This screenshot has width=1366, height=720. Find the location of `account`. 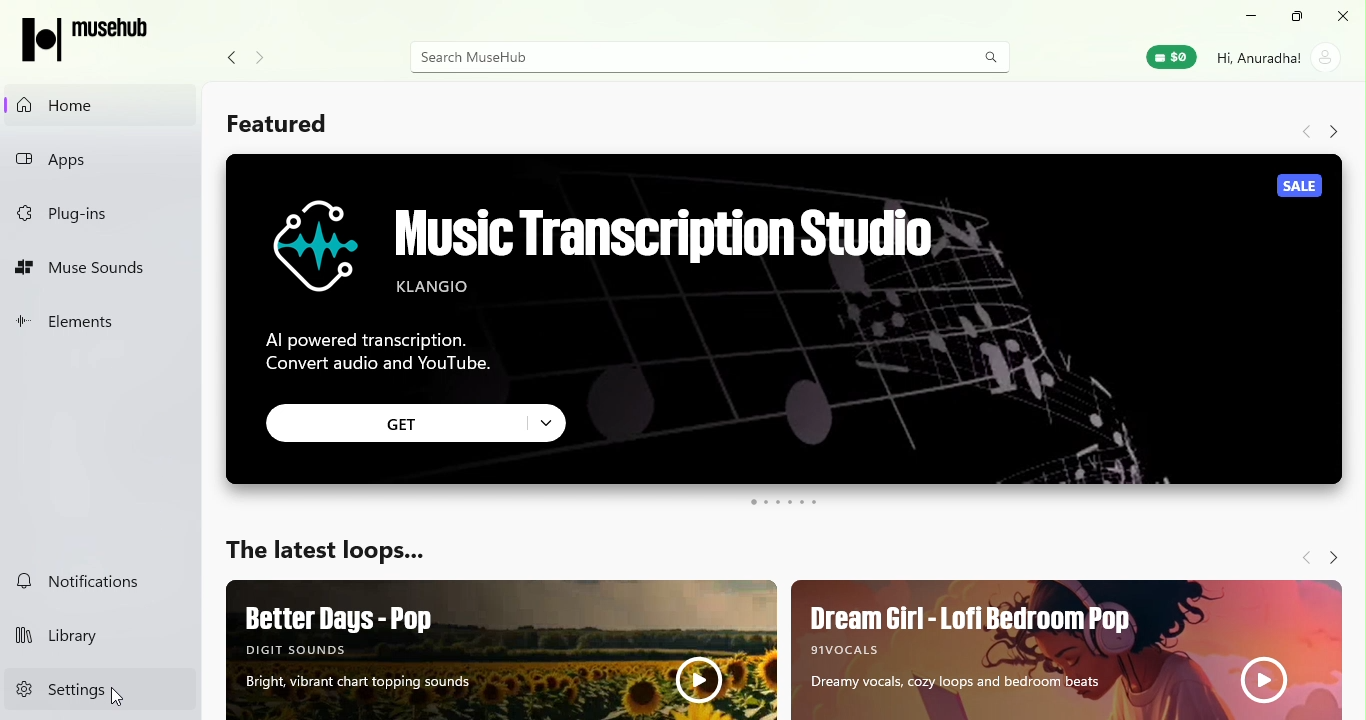

account is located at coordinates (1327, 59).